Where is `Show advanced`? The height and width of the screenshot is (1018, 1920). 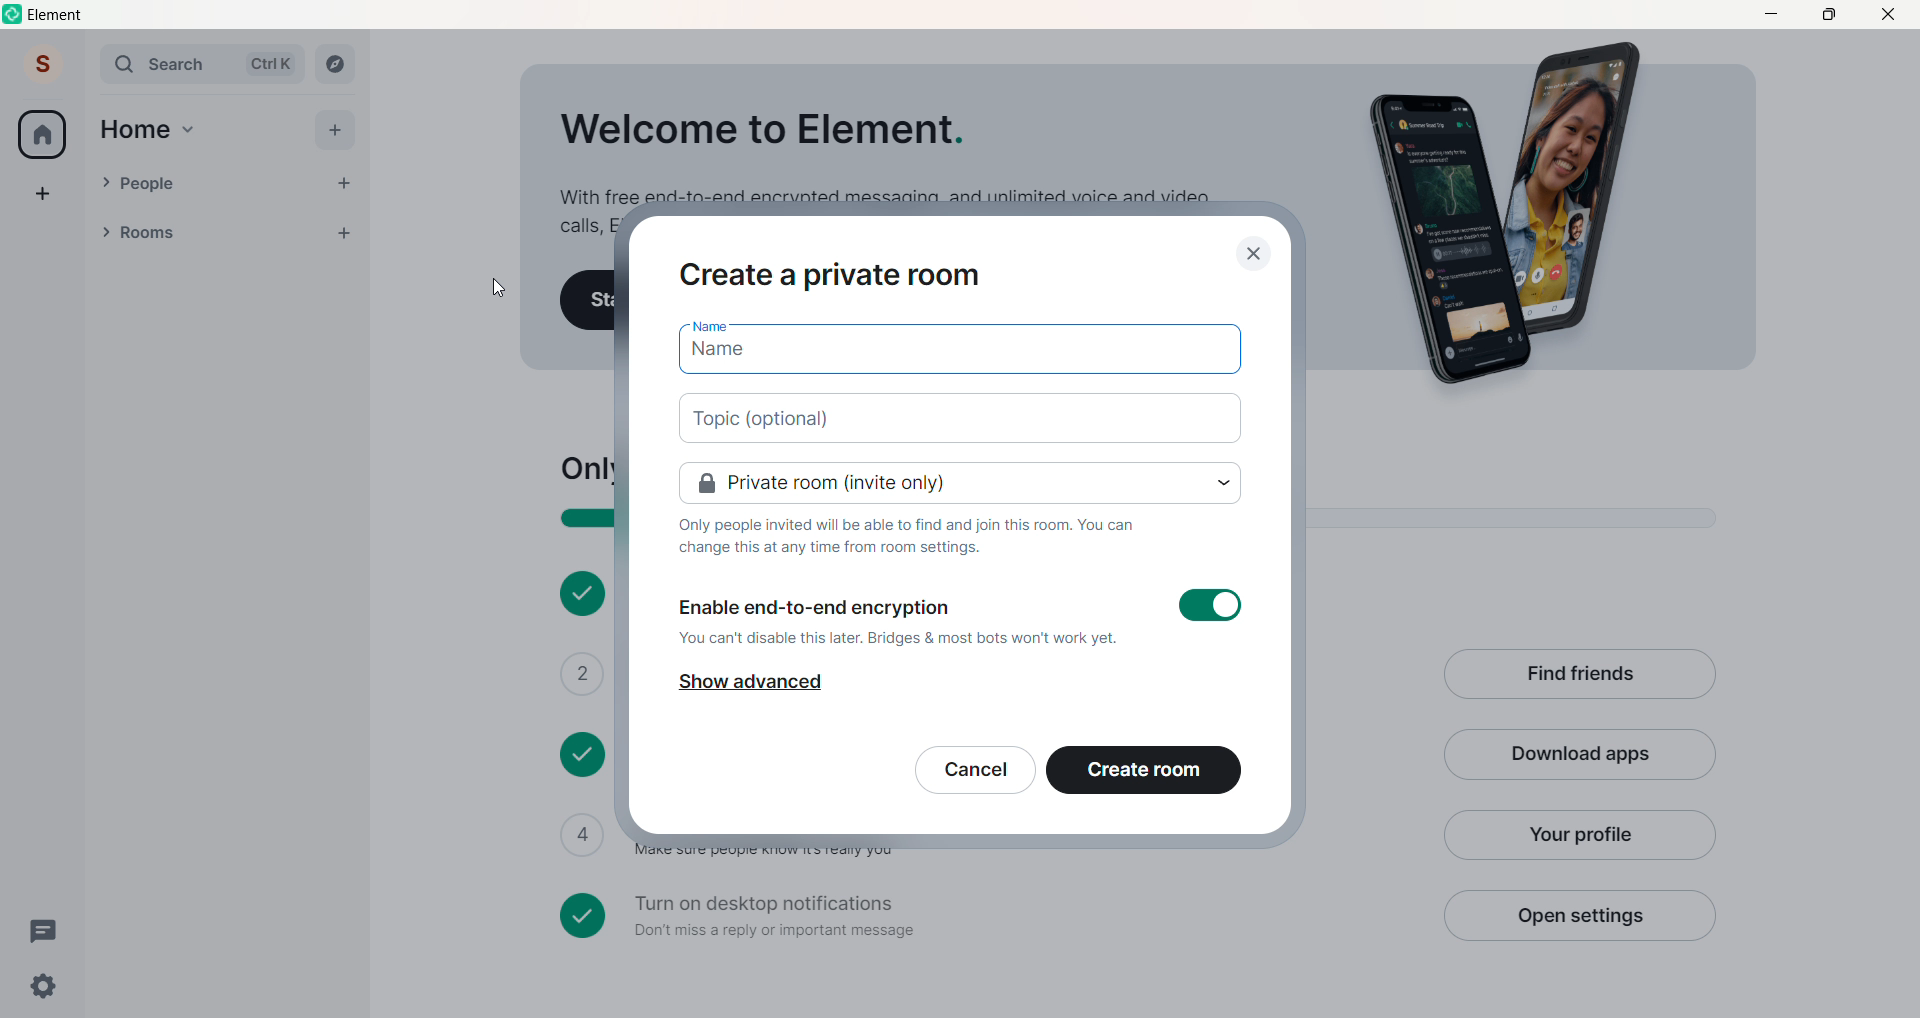 Show advanced is located at coordinates (749, 683).